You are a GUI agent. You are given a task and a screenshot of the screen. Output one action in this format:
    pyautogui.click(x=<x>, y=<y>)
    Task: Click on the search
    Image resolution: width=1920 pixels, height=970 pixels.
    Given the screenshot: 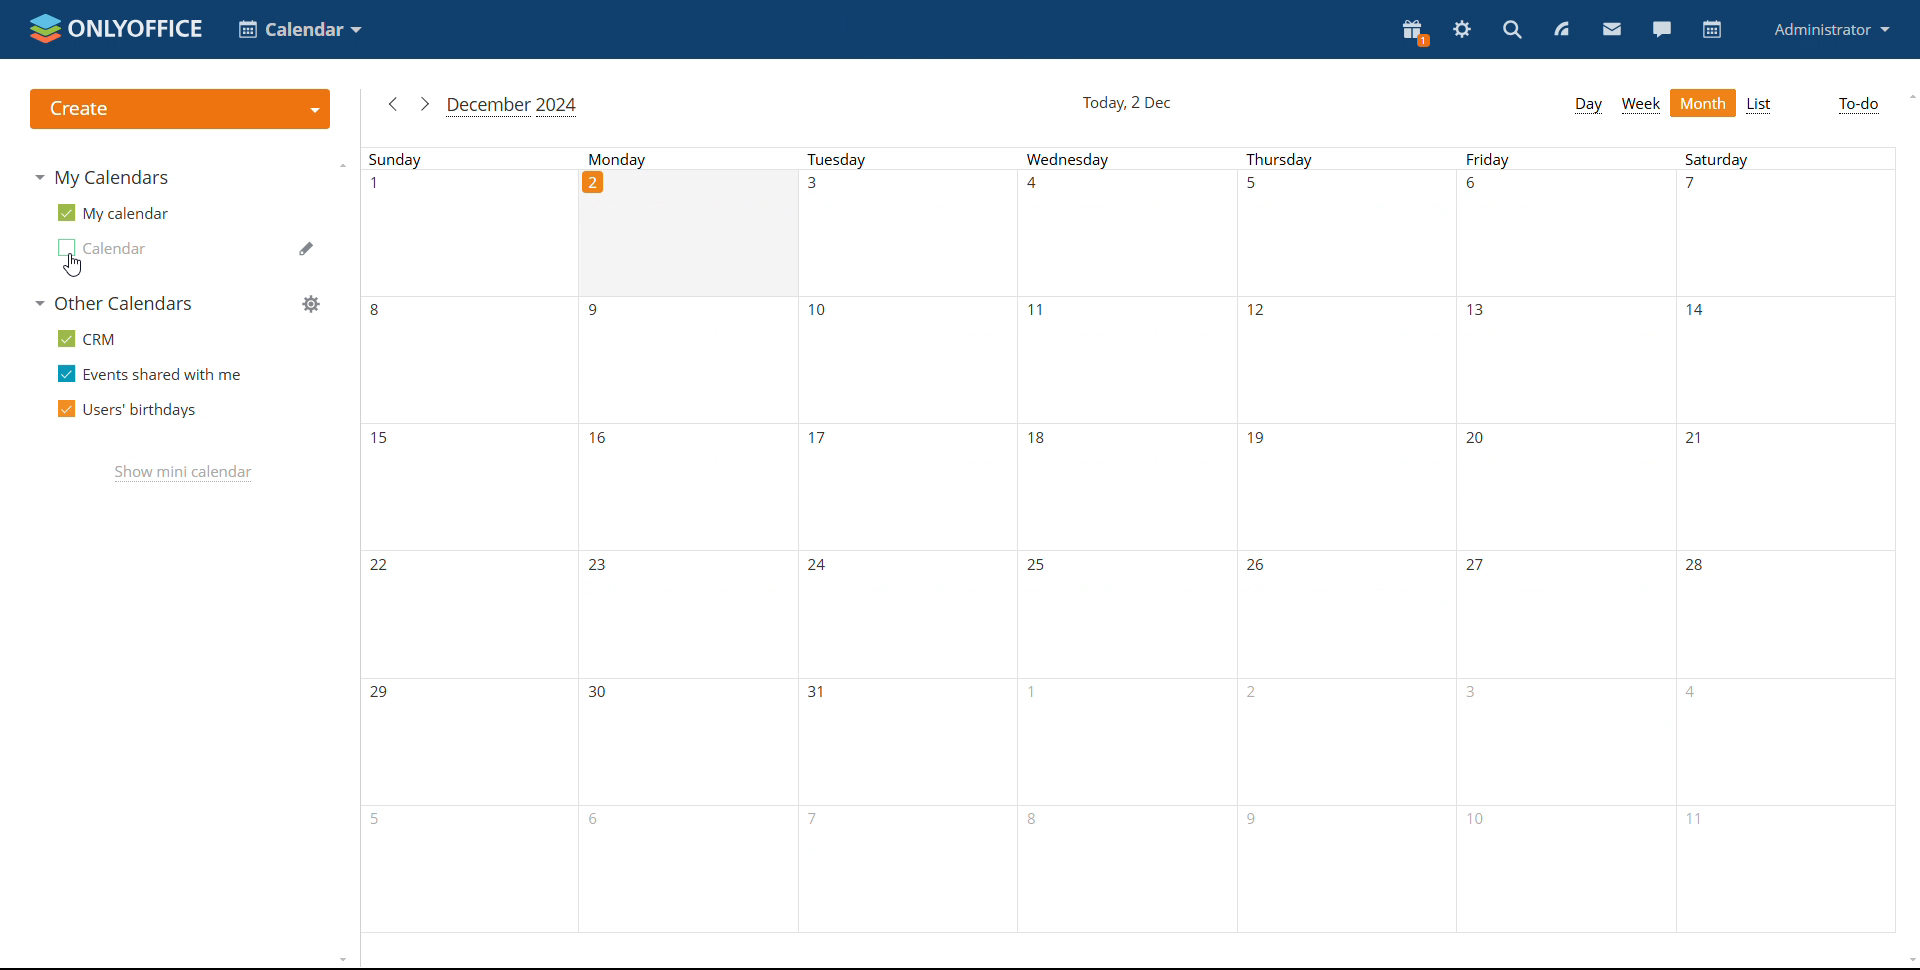 What is the action you would take?
    pyautogui.click(x=1512, y=31)
    